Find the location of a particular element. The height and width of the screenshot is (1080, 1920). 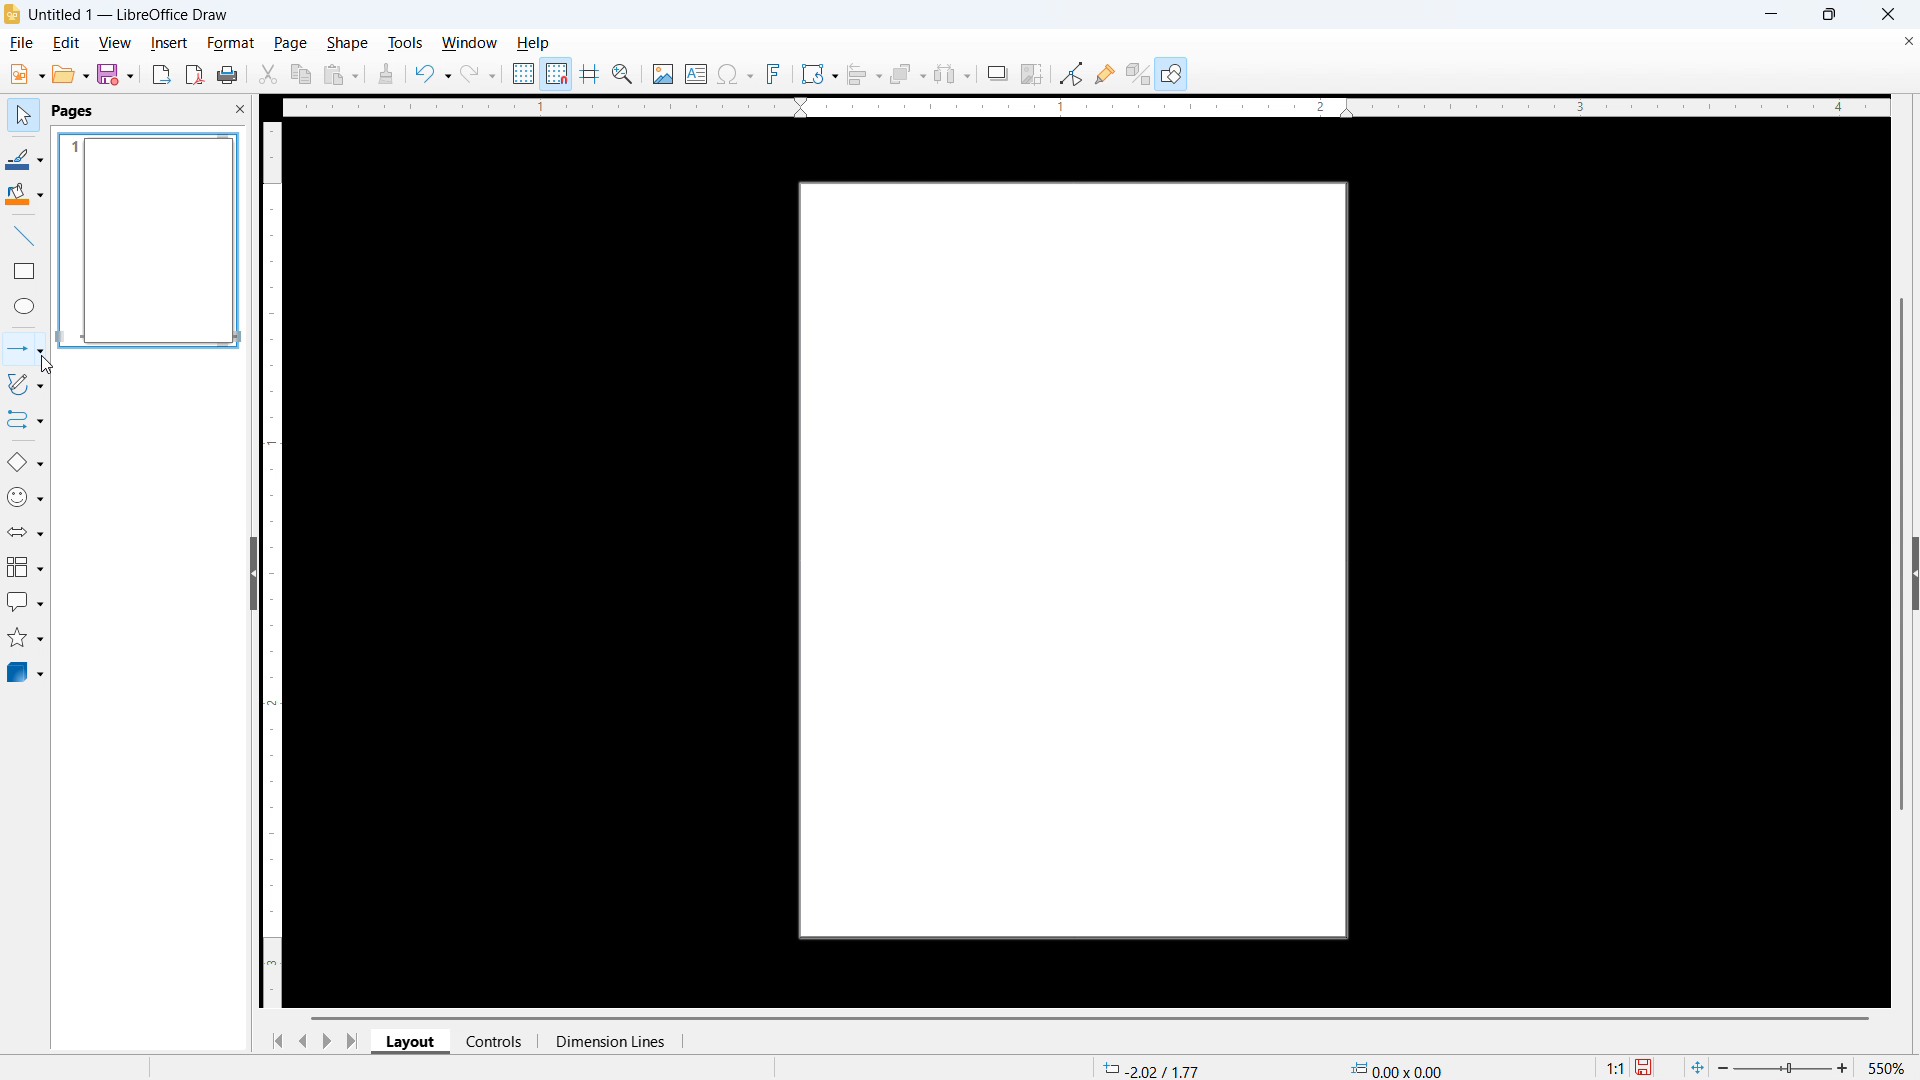

Rectangle  is located at coordinates (26, 271).